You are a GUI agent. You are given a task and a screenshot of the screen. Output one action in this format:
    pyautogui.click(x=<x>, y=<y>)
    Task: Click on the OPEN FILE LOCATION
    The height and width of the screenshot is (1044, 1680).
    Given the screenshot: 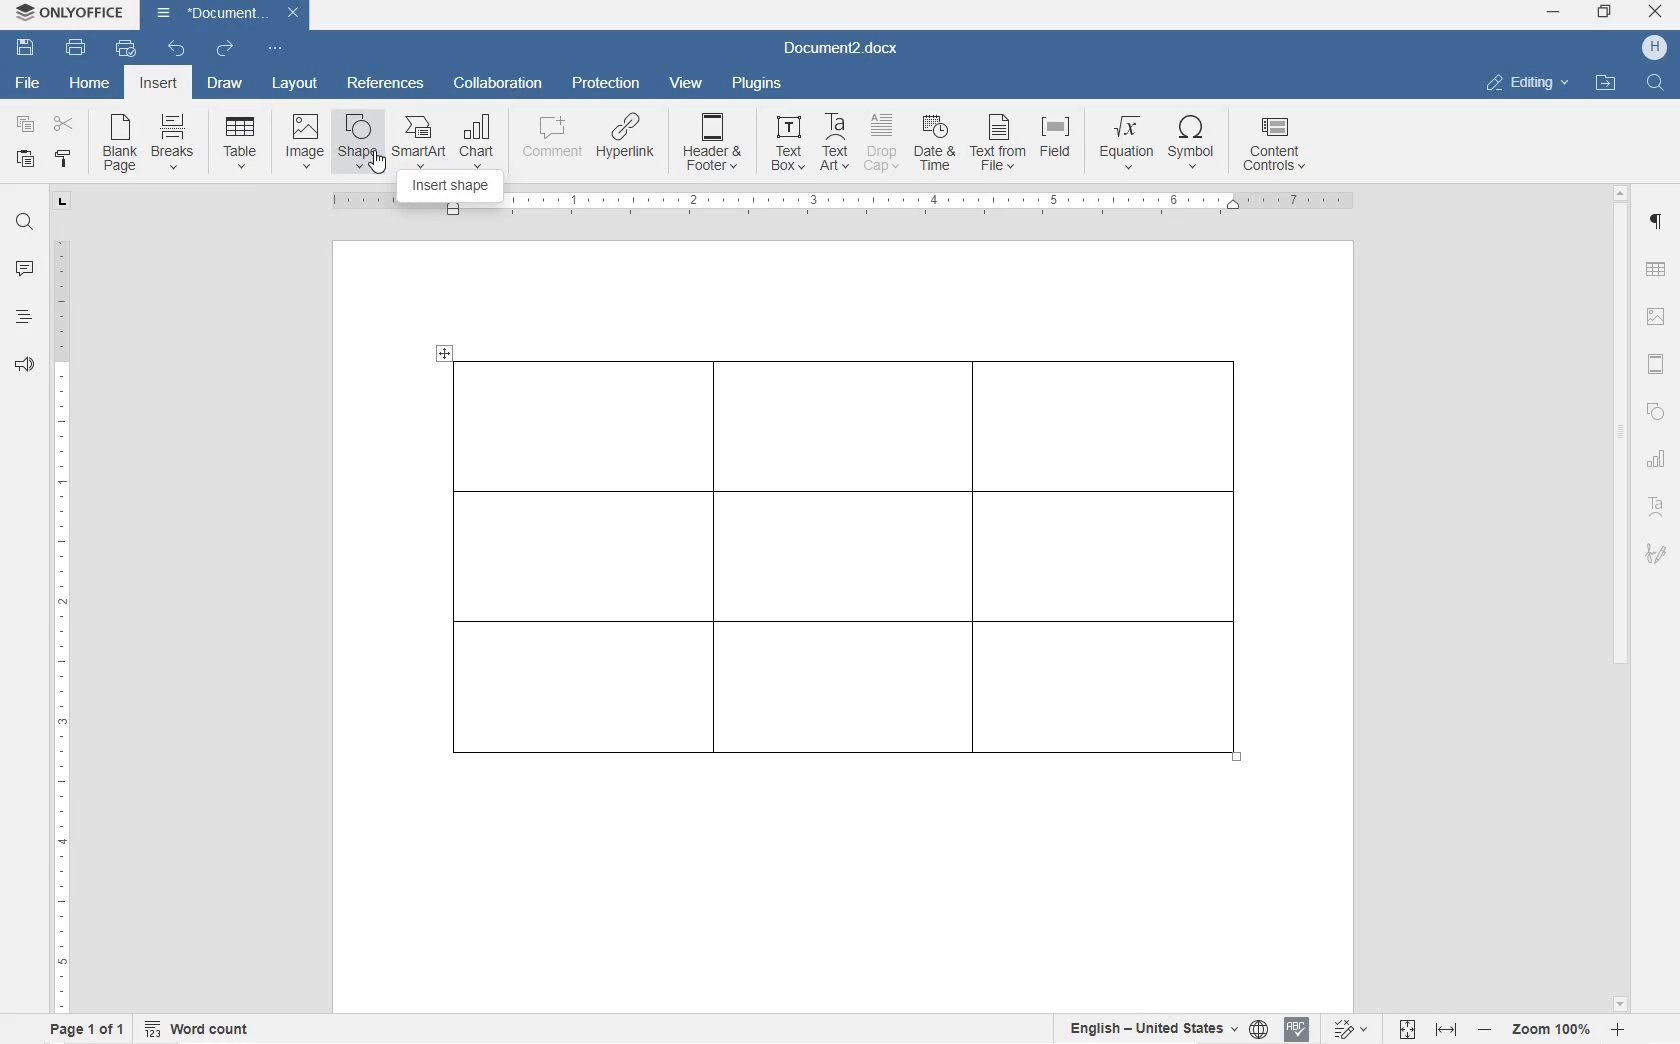 What is the action you would take?
    pyautogui.click(x=1608, y=84)
    